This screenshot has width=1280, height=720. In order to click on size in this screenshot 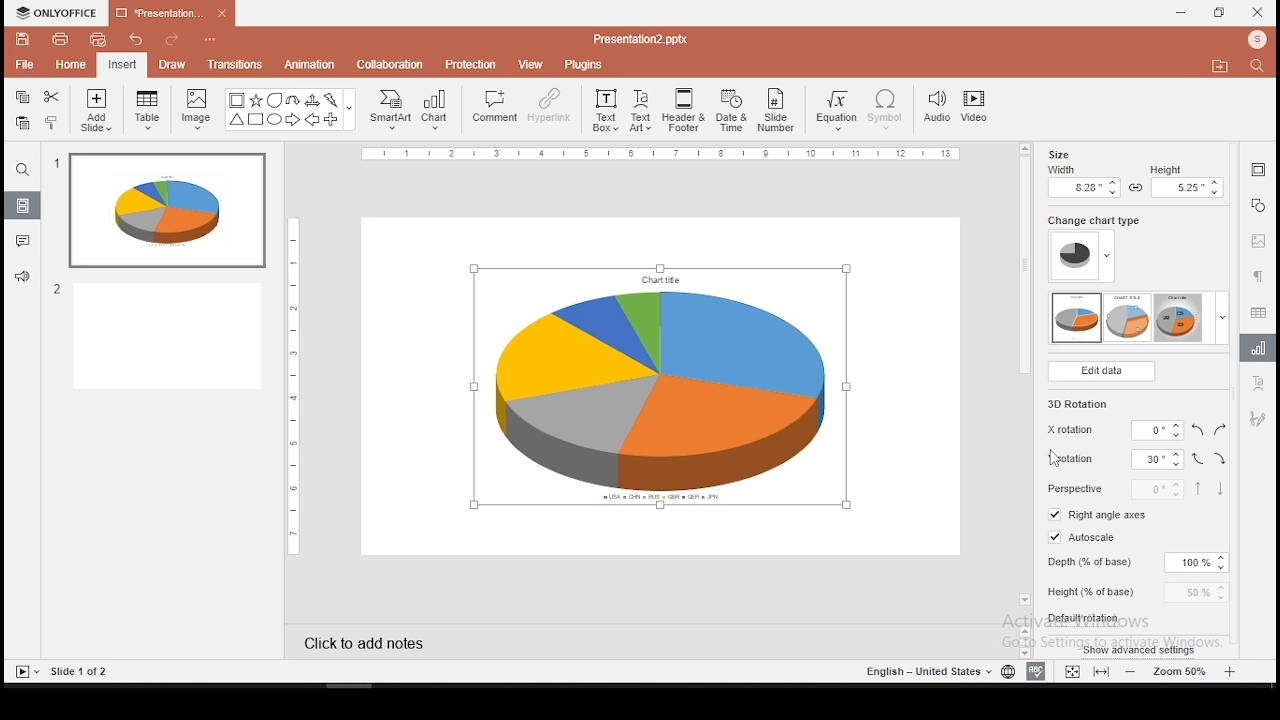, I will do `click(1063, 153)`.